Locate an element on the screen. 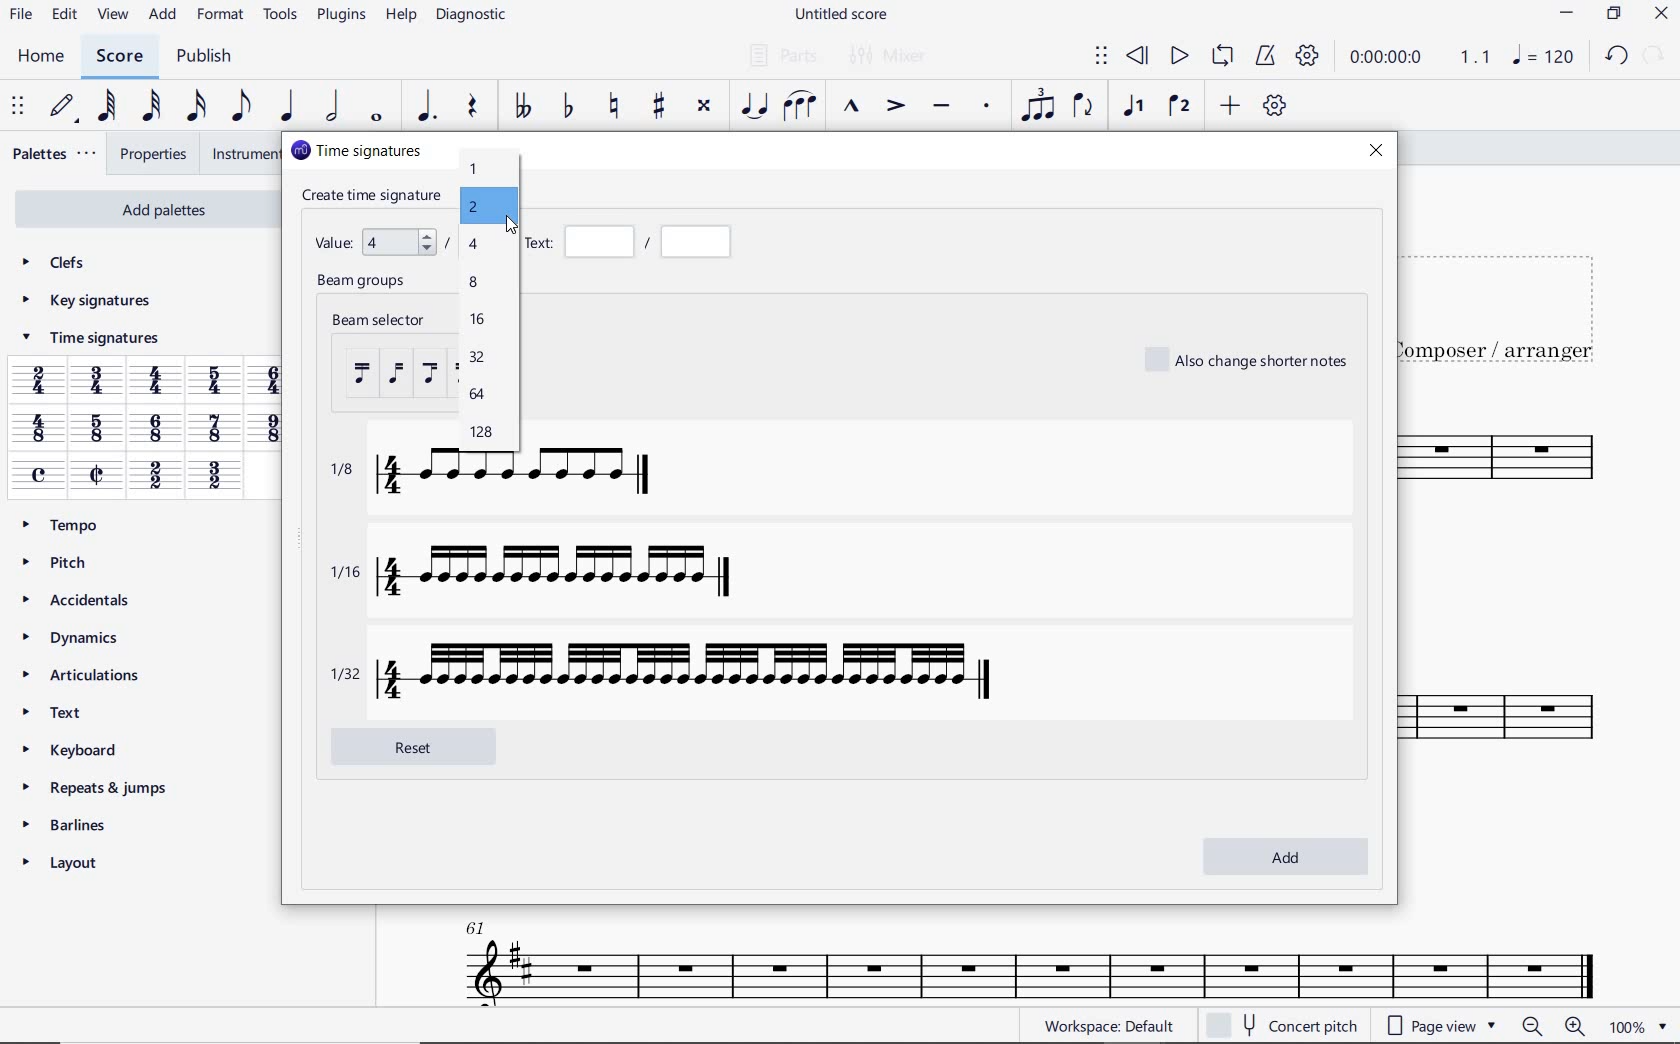 The image size is (1680, 1044). HELP is located at coordinates (400, 17).